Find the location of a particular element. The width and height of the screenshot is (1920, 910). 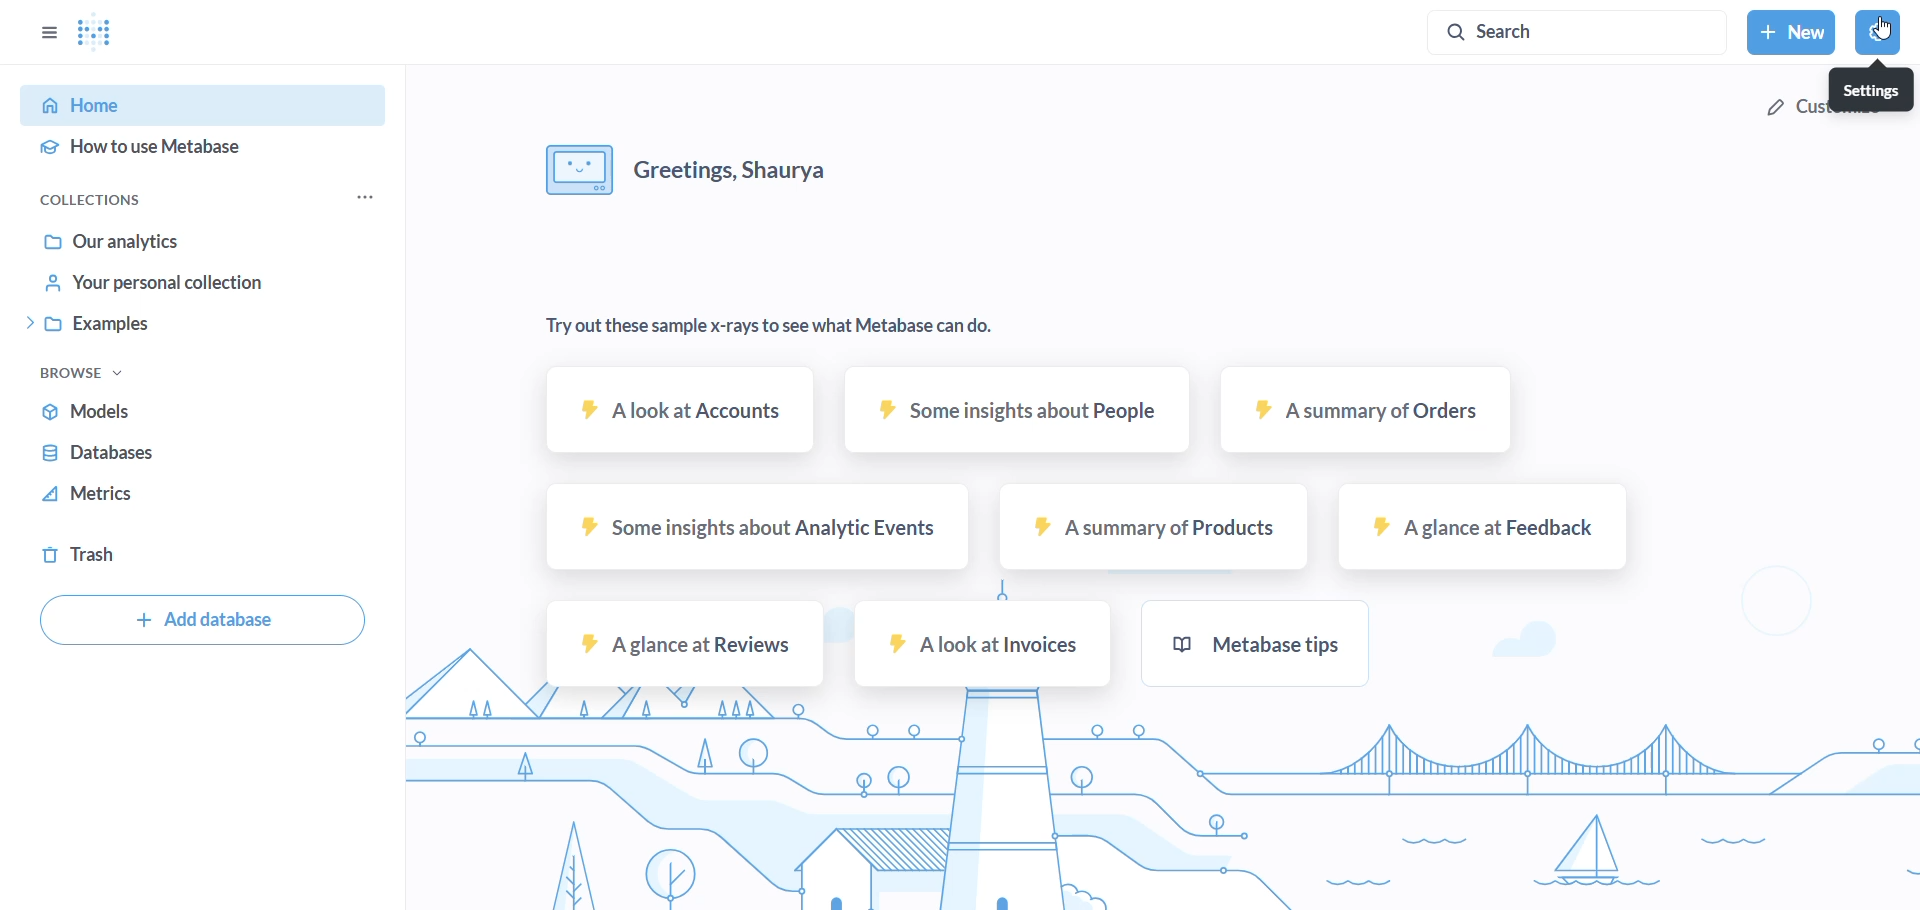

A summary of products sample is located at coordinates (1153, 530).